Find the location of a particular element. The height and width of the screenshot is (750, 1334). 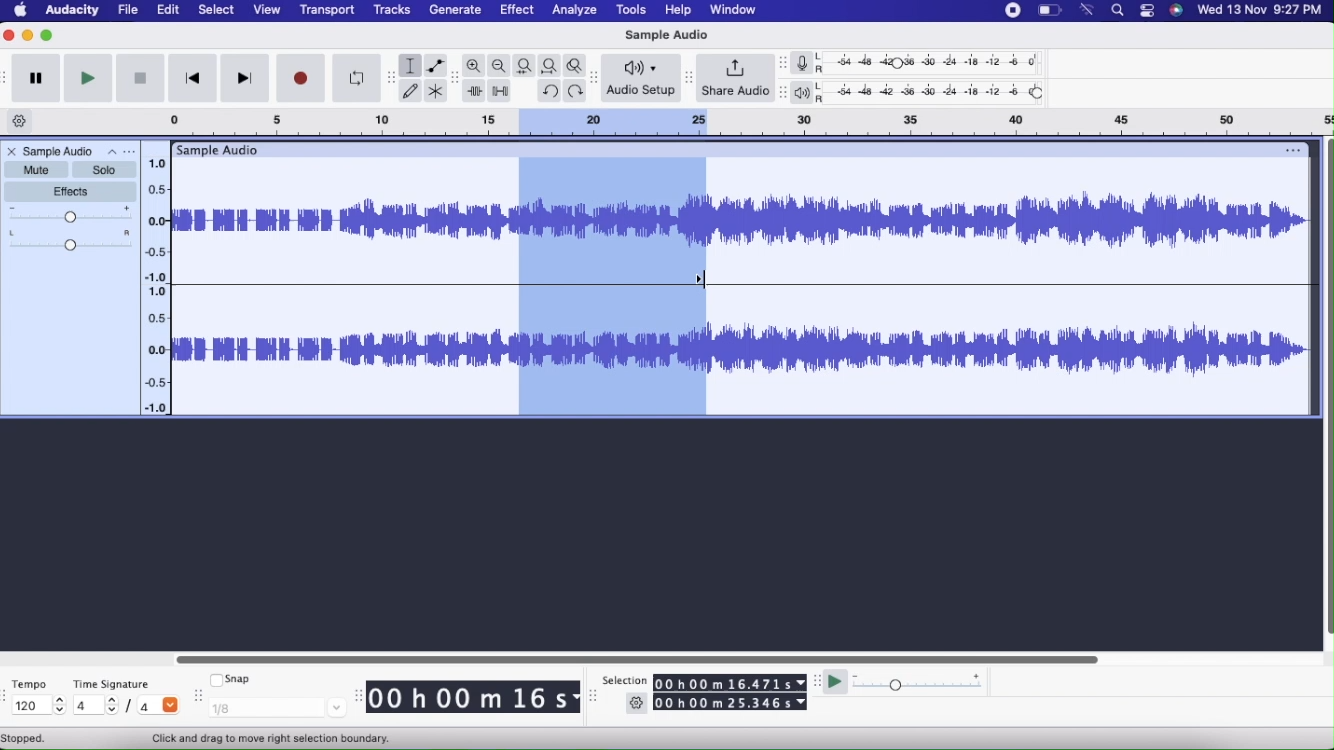

Selection tool is located at coordinates (411, 66).